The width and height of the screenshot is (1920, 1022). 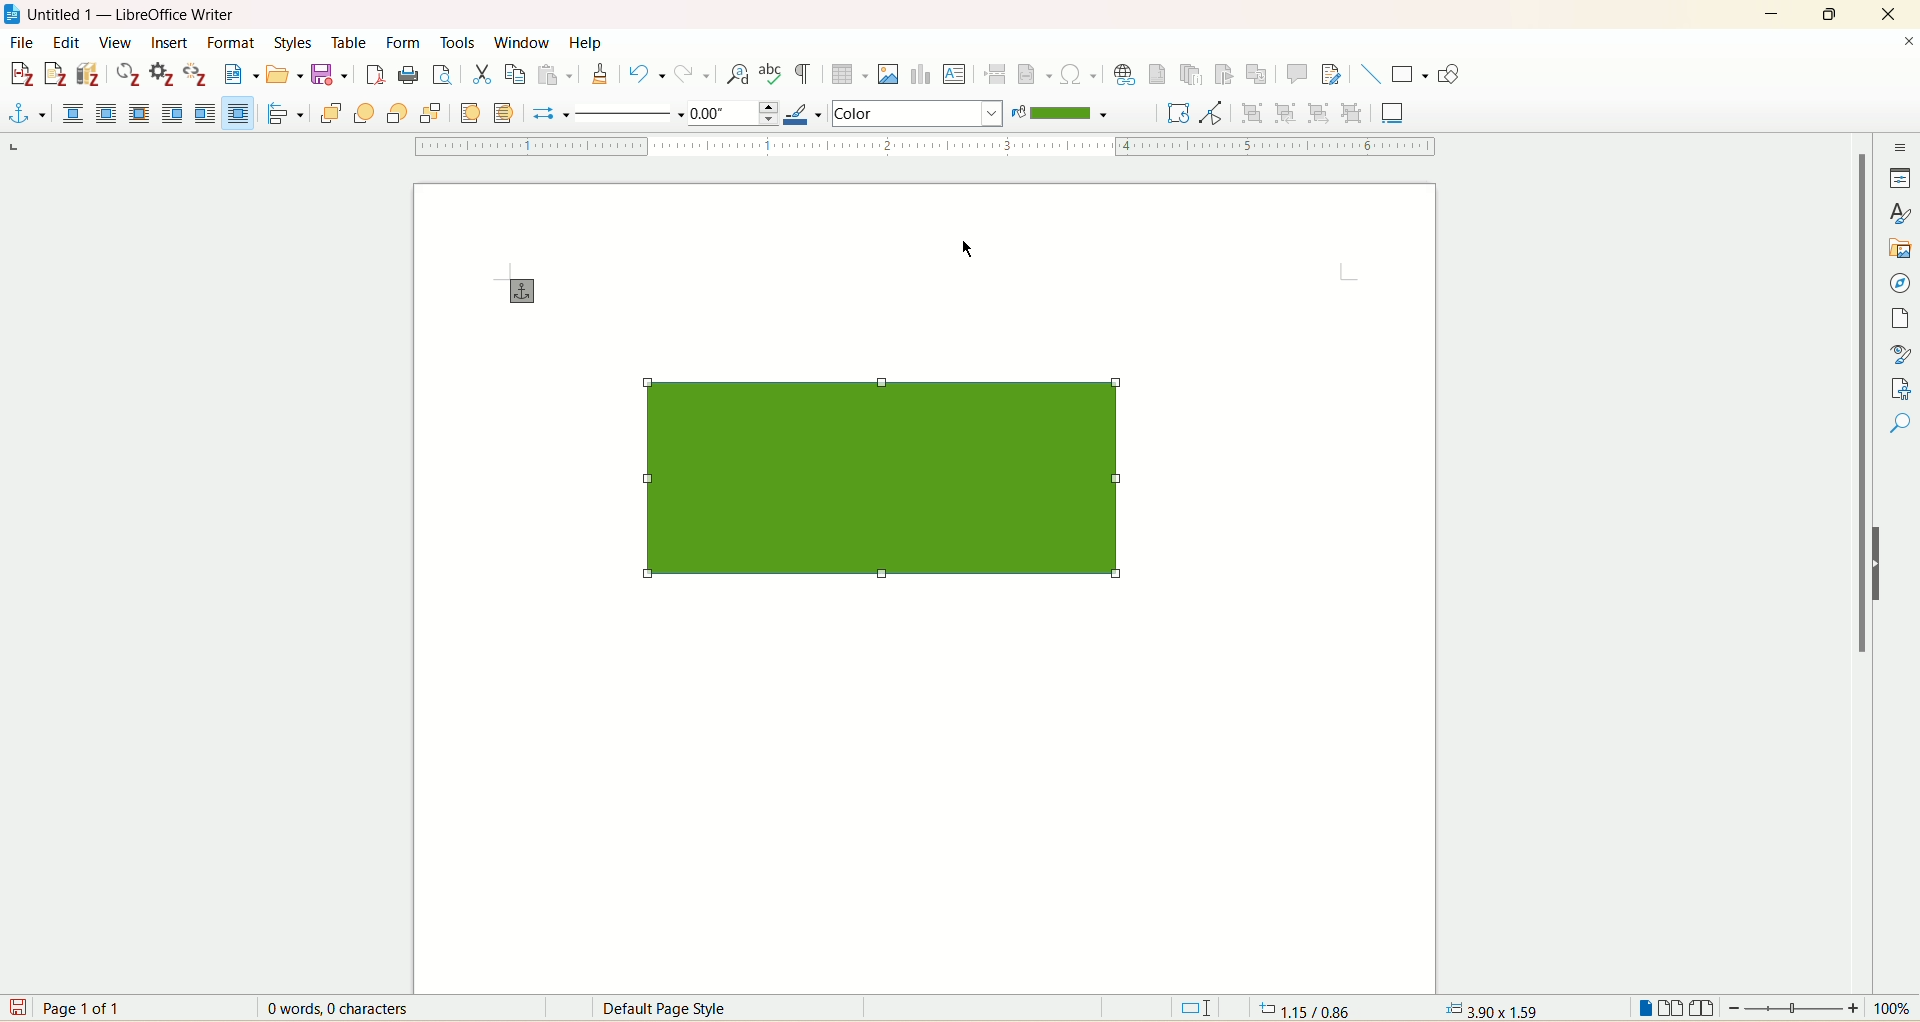 What do you see at coordinates (1318, 112) in the screenshot?
I see `exit group` at bounding box center [1318, 112].